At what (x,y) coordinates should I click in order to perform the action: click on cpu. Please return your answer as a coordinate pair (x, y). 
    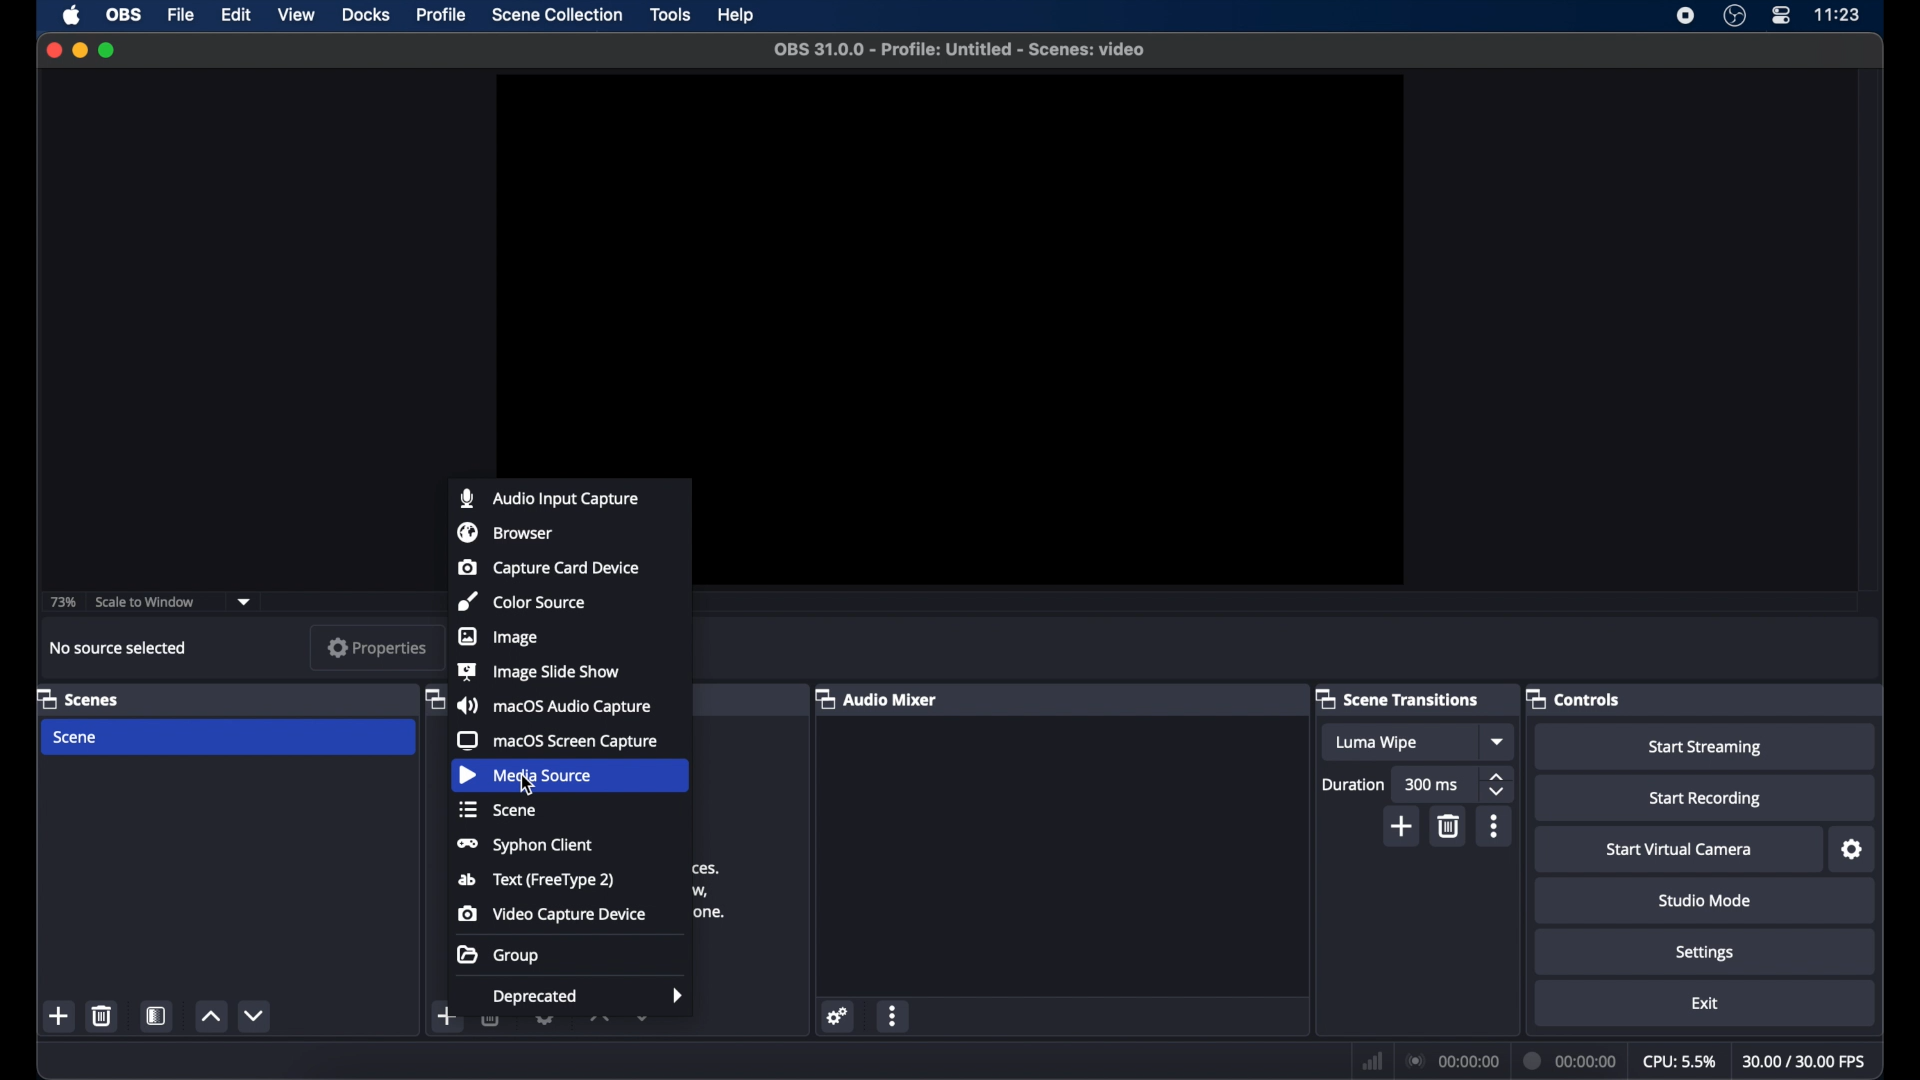
    Looking at the image, I should click on (1680, 1062).